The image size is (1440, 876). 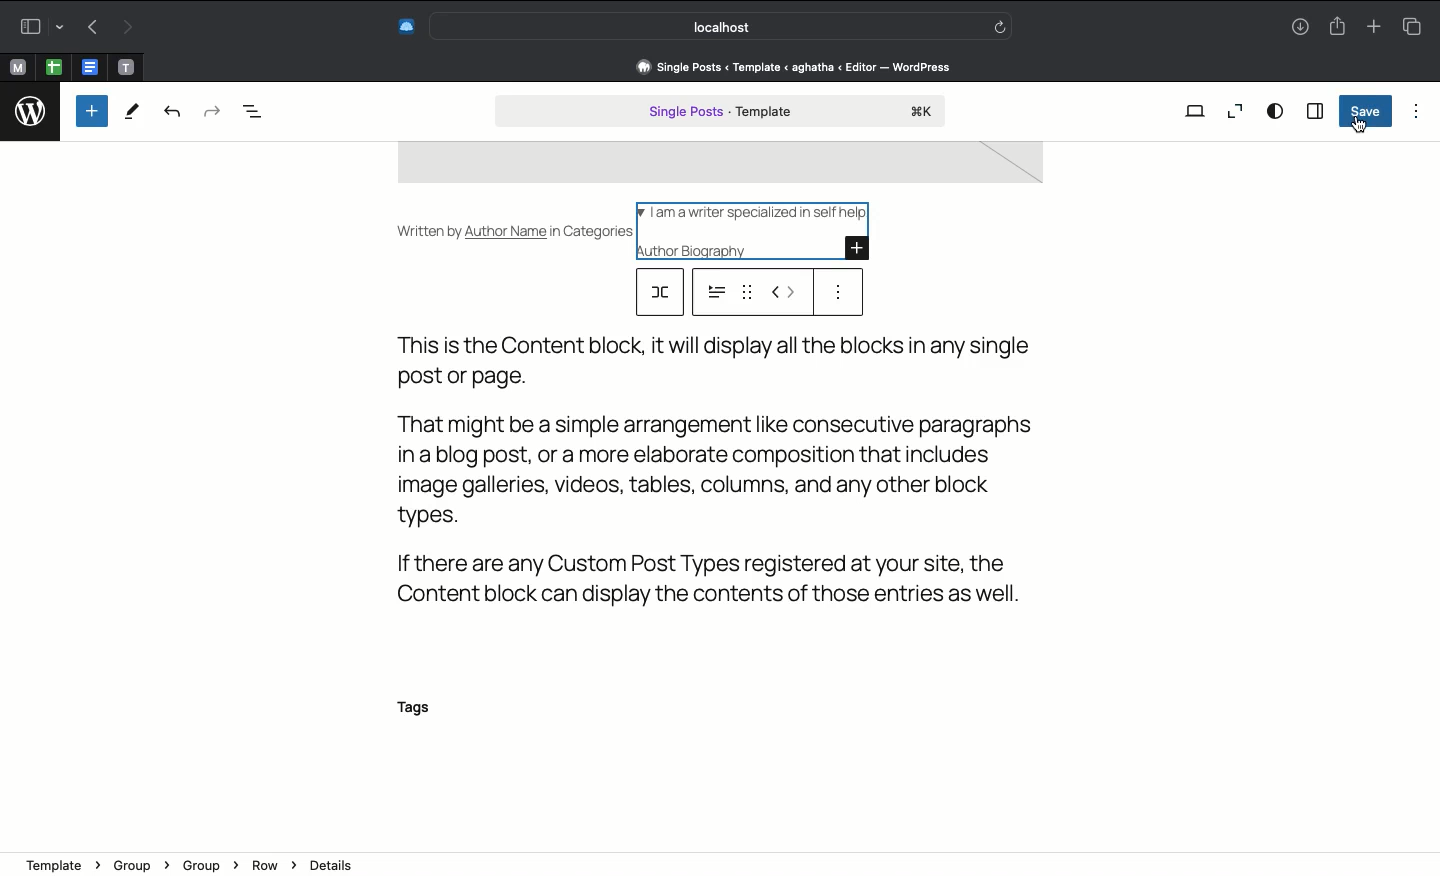 What do you see at coordinates (1411, 26) in the screenshot?
I see `Tabs` at bounding box center [1411, 26].